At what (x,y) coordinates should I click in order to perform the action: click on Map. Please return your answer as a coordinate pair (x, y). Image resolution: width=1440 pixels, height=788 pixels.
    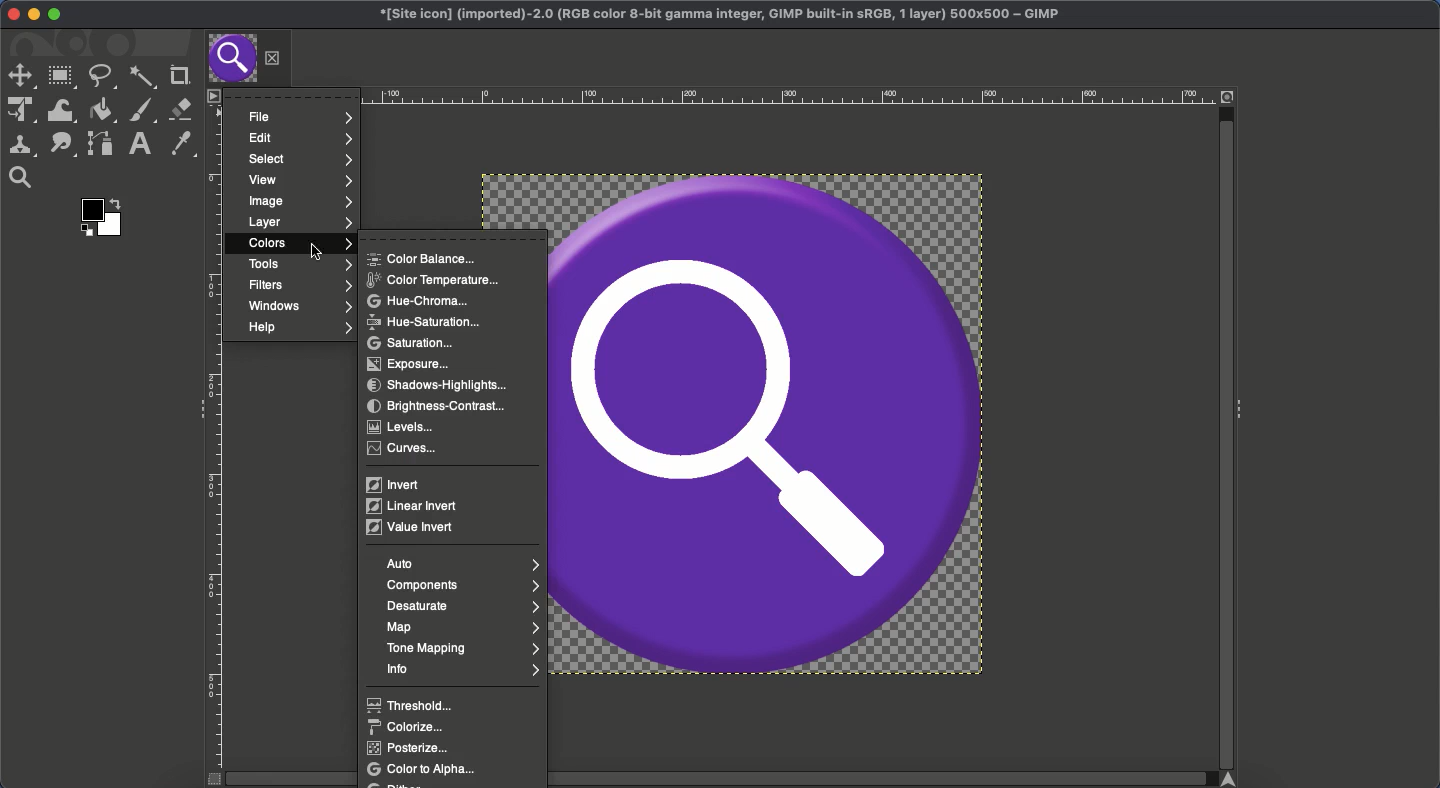
    Looking at the image, I should click on (465, 628).